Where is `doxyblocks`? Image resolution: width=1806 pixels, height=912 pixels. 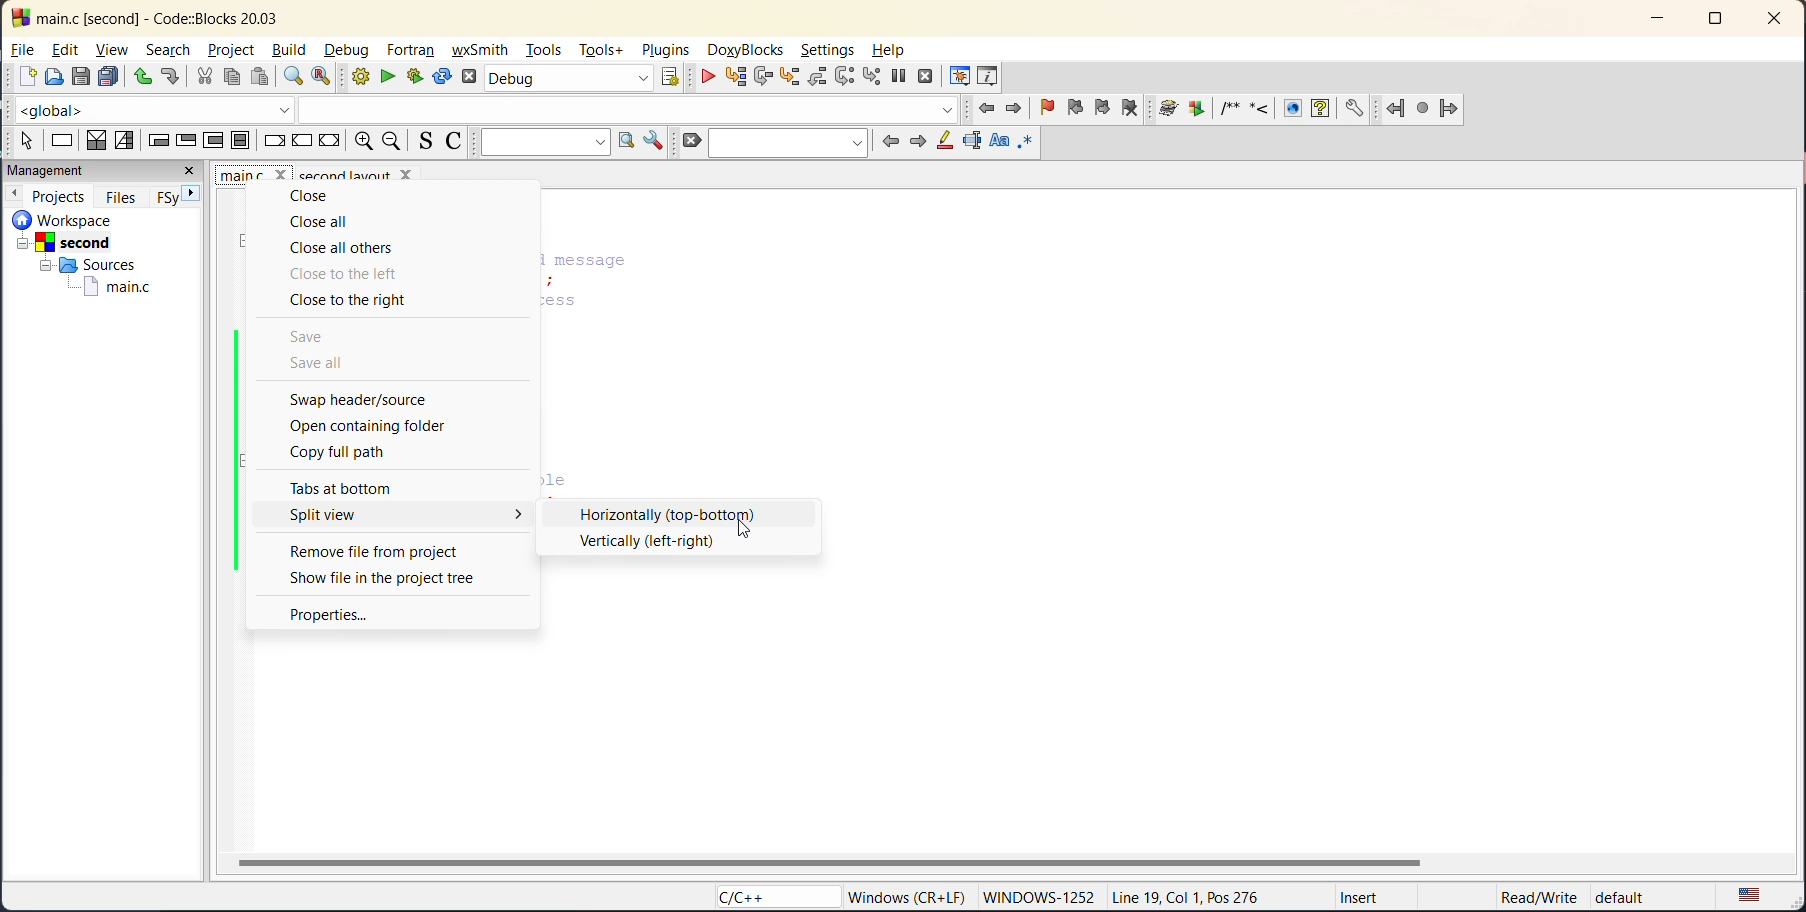
doxyblocks is located at coordinates (747, 50).